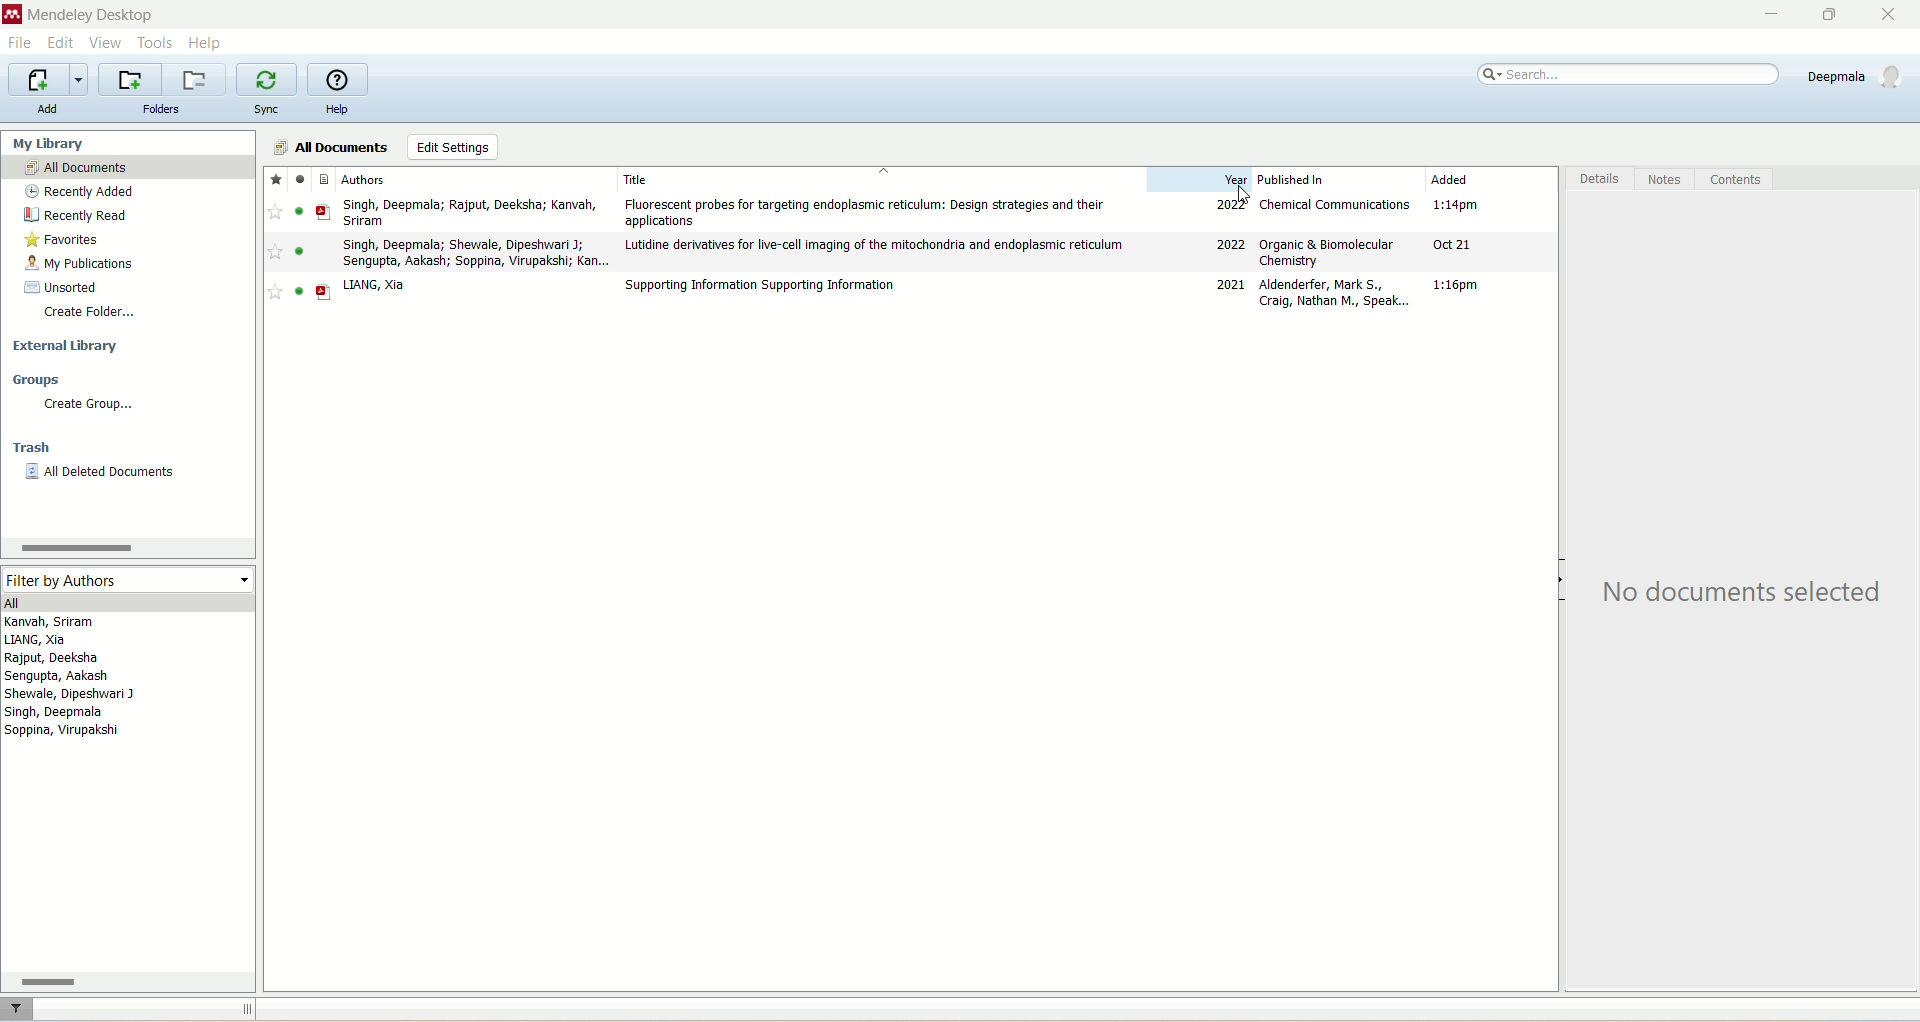  What do you see at coordinates (1455, 283) in the screenshot?
I see `1:16 pm` at bounding box center [1455, 283].